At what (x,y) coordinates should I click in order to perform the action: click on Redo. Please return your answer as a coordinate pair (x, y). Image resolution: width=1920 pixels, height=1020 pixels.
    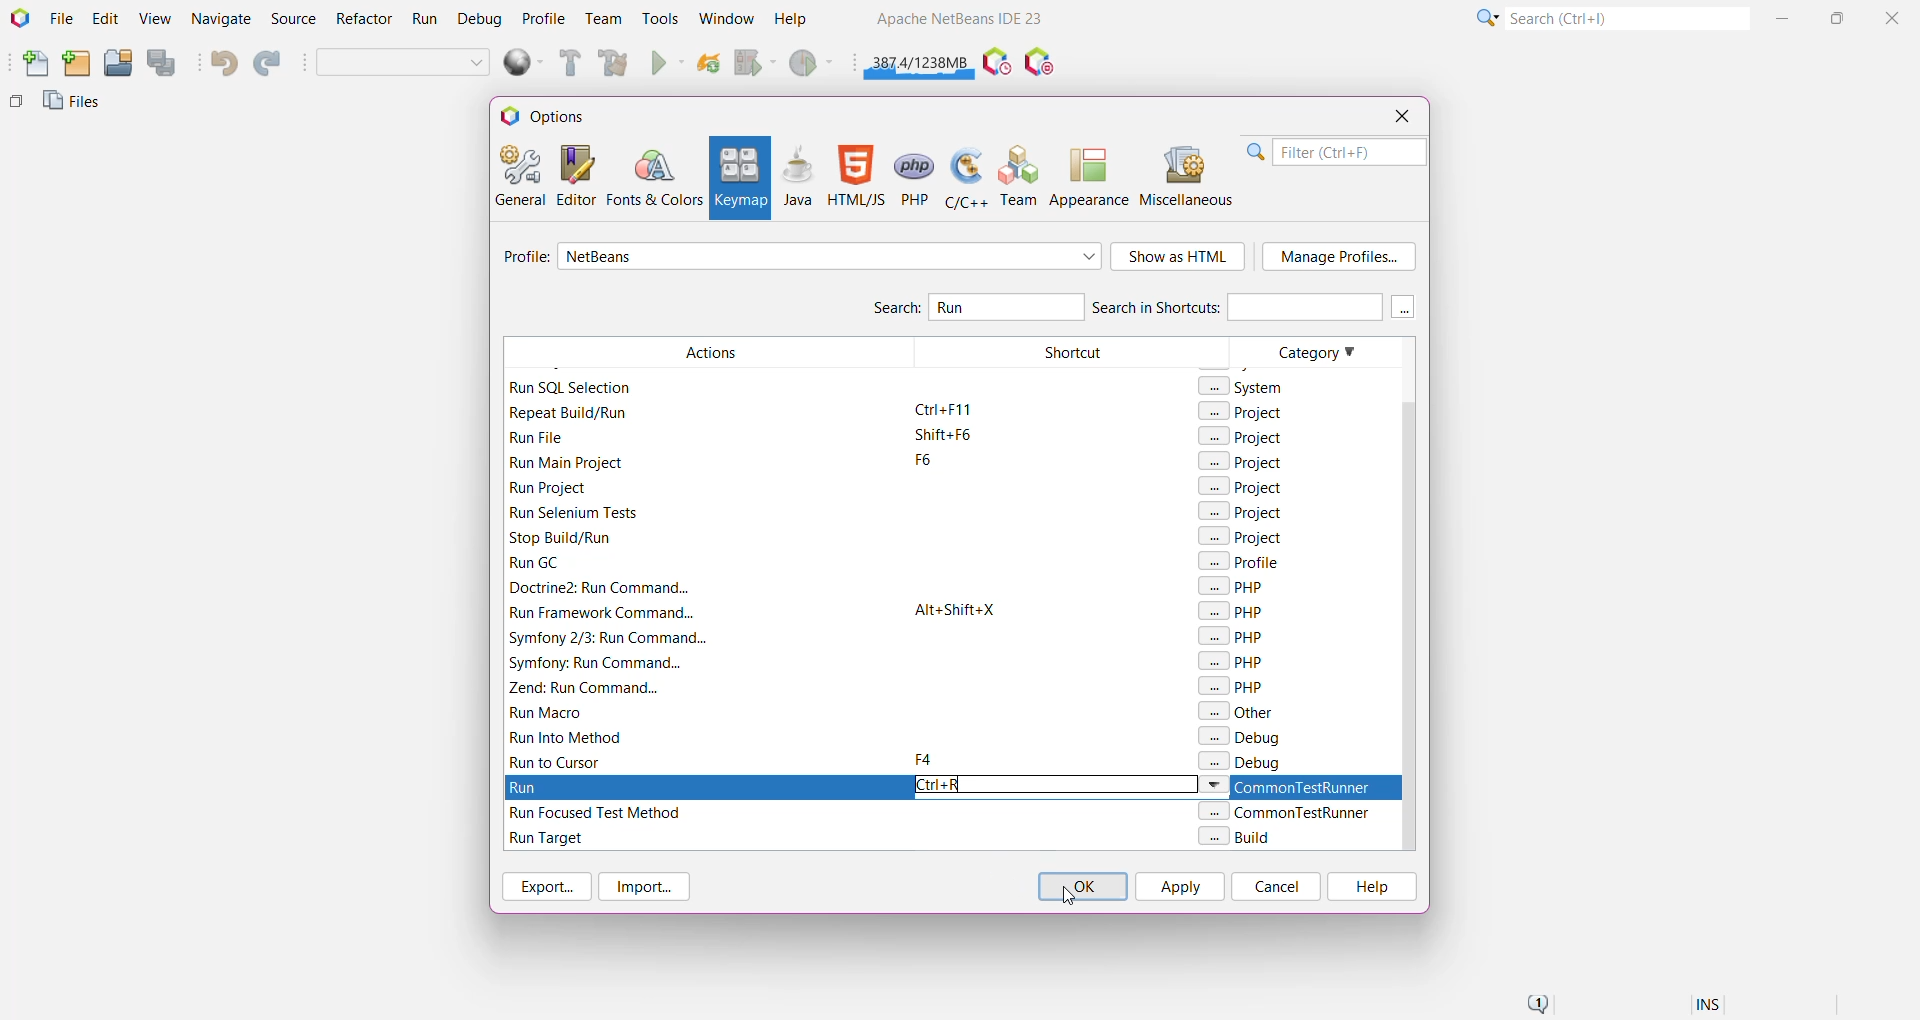
    Looking at the image, I should click on (270, 64).